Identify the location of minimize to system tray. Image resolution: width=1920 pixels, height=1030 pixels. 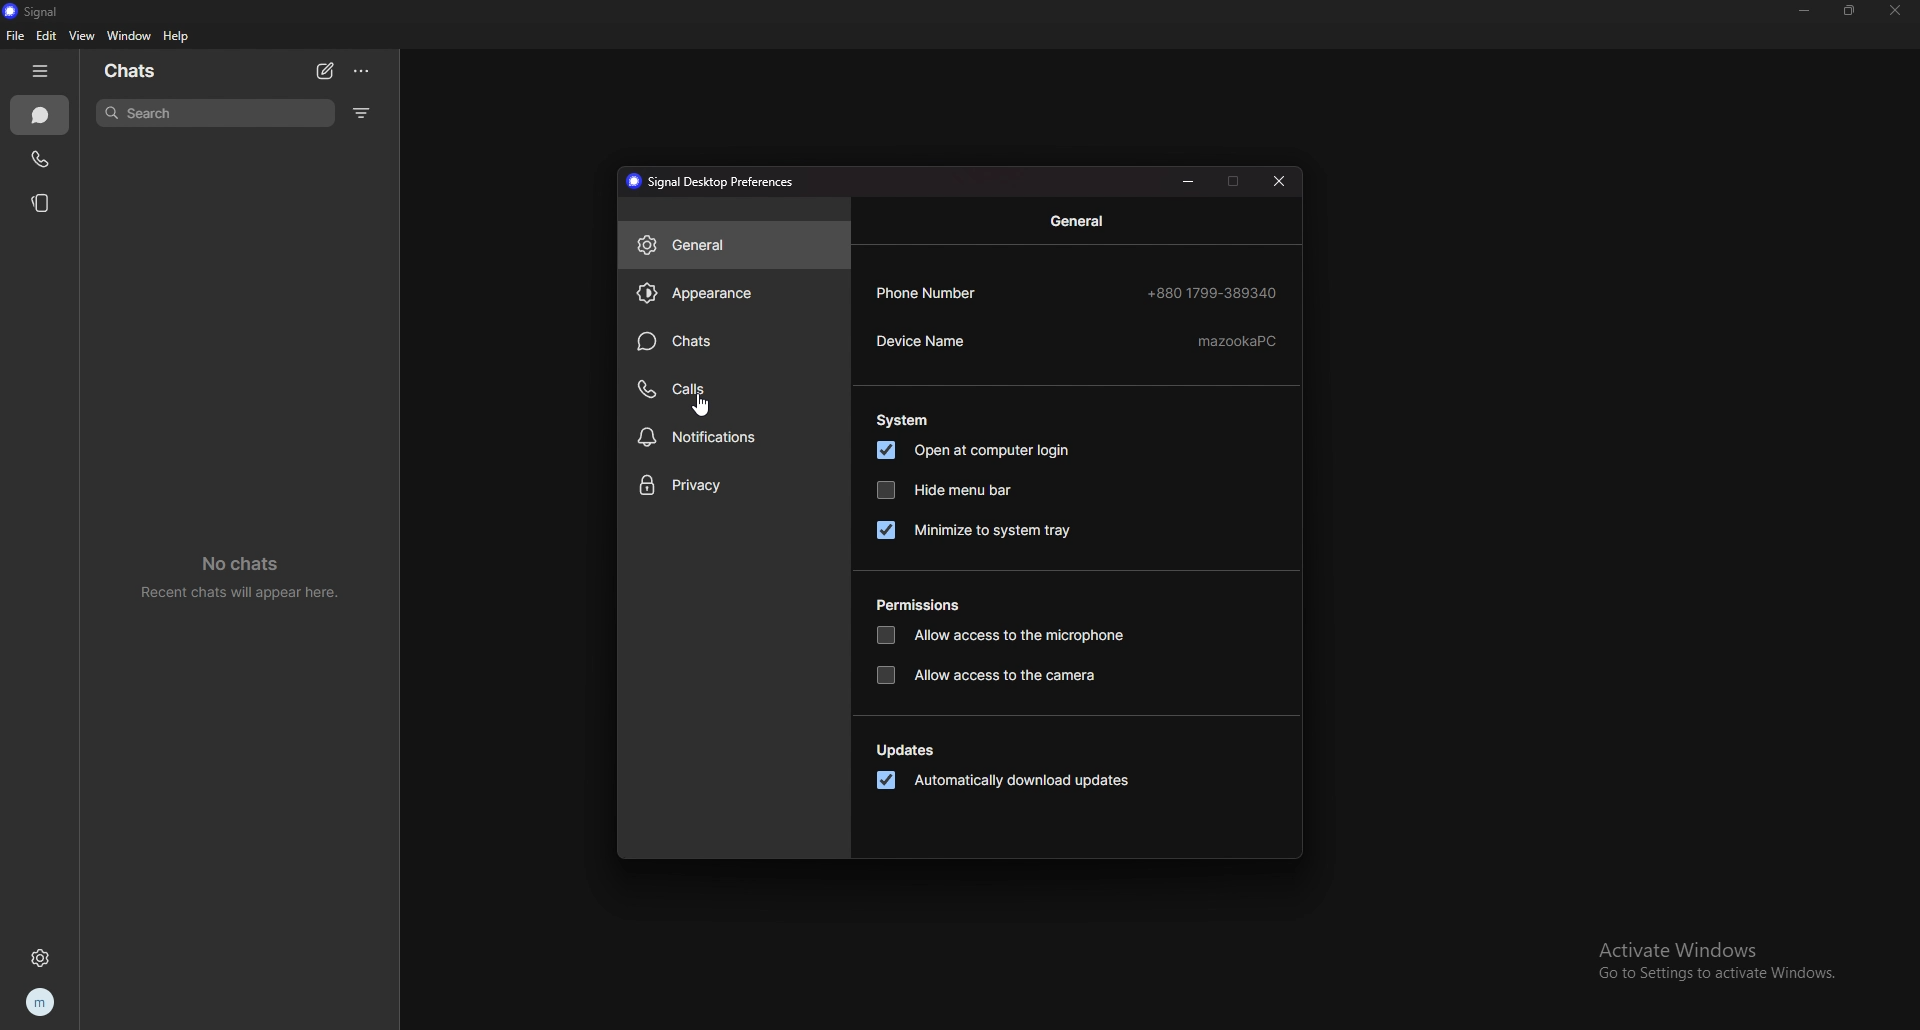
(972, 529).